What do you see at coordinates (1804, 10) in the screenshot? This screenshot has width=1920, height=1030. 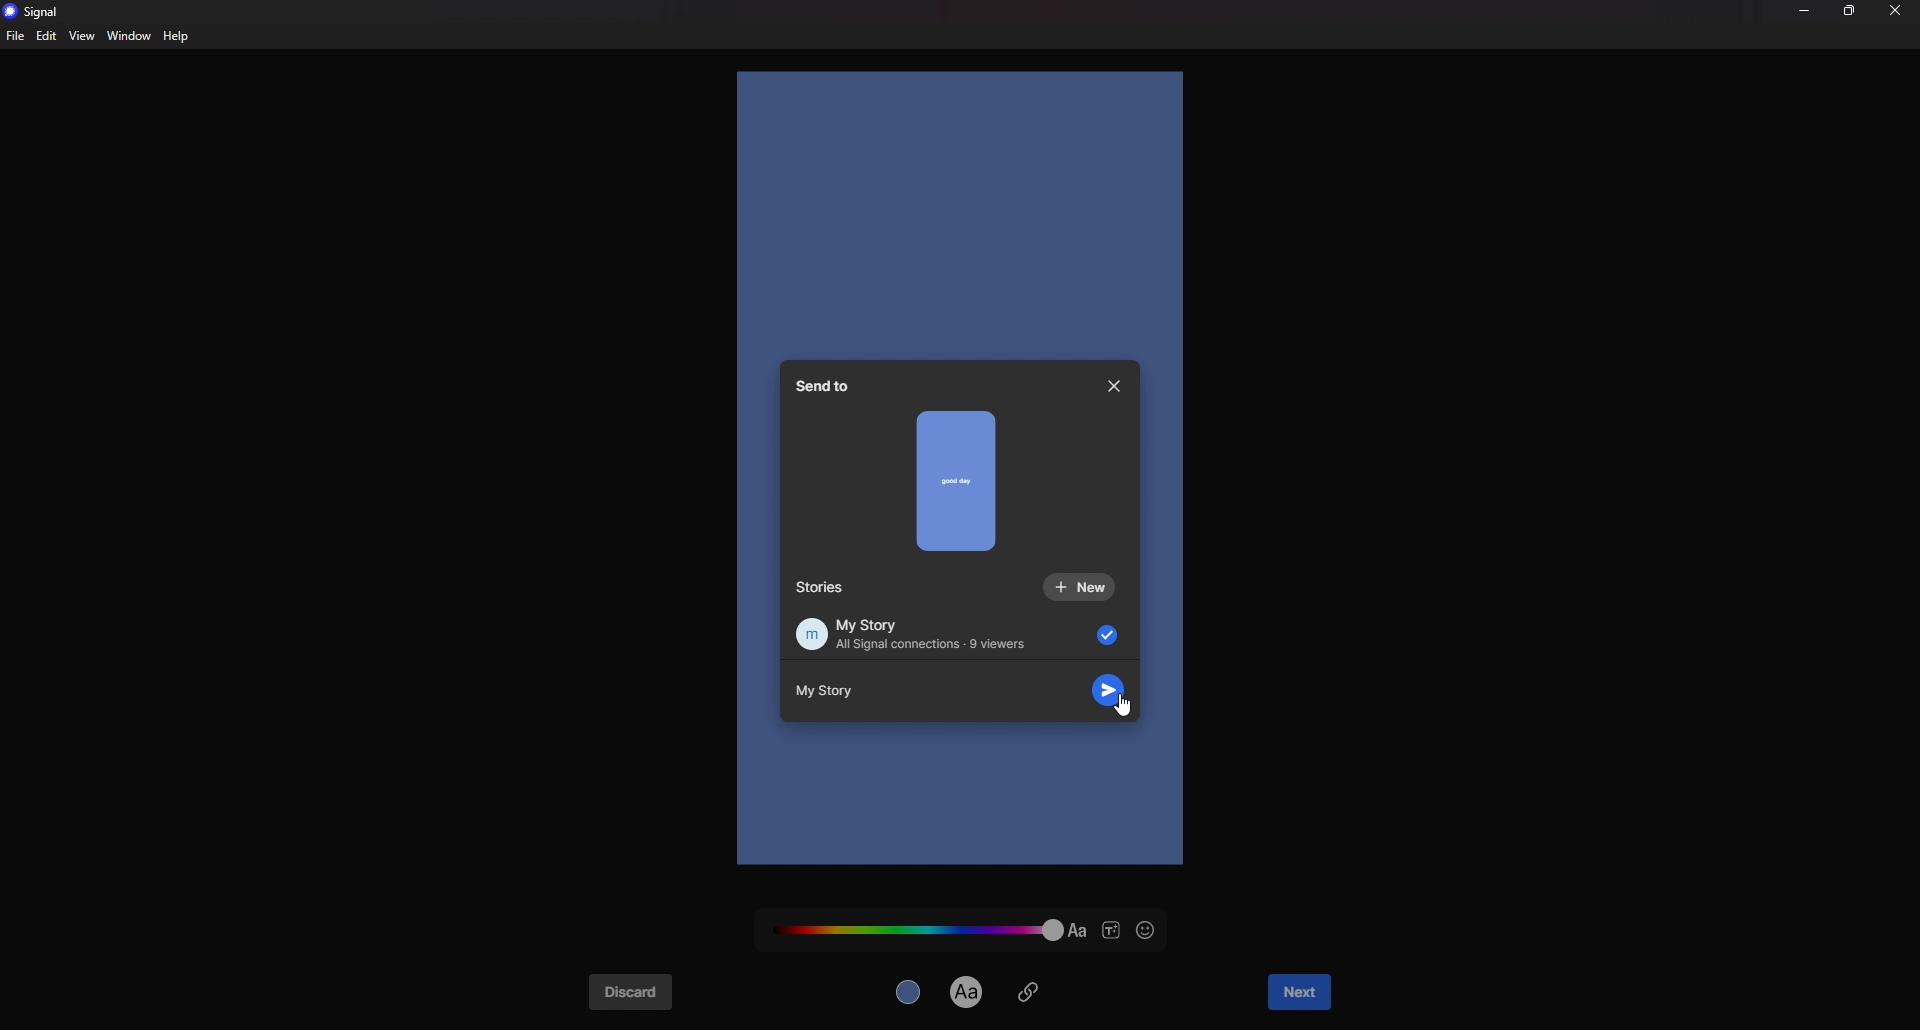 I see `minimize` at bounding box center [1804, 10].